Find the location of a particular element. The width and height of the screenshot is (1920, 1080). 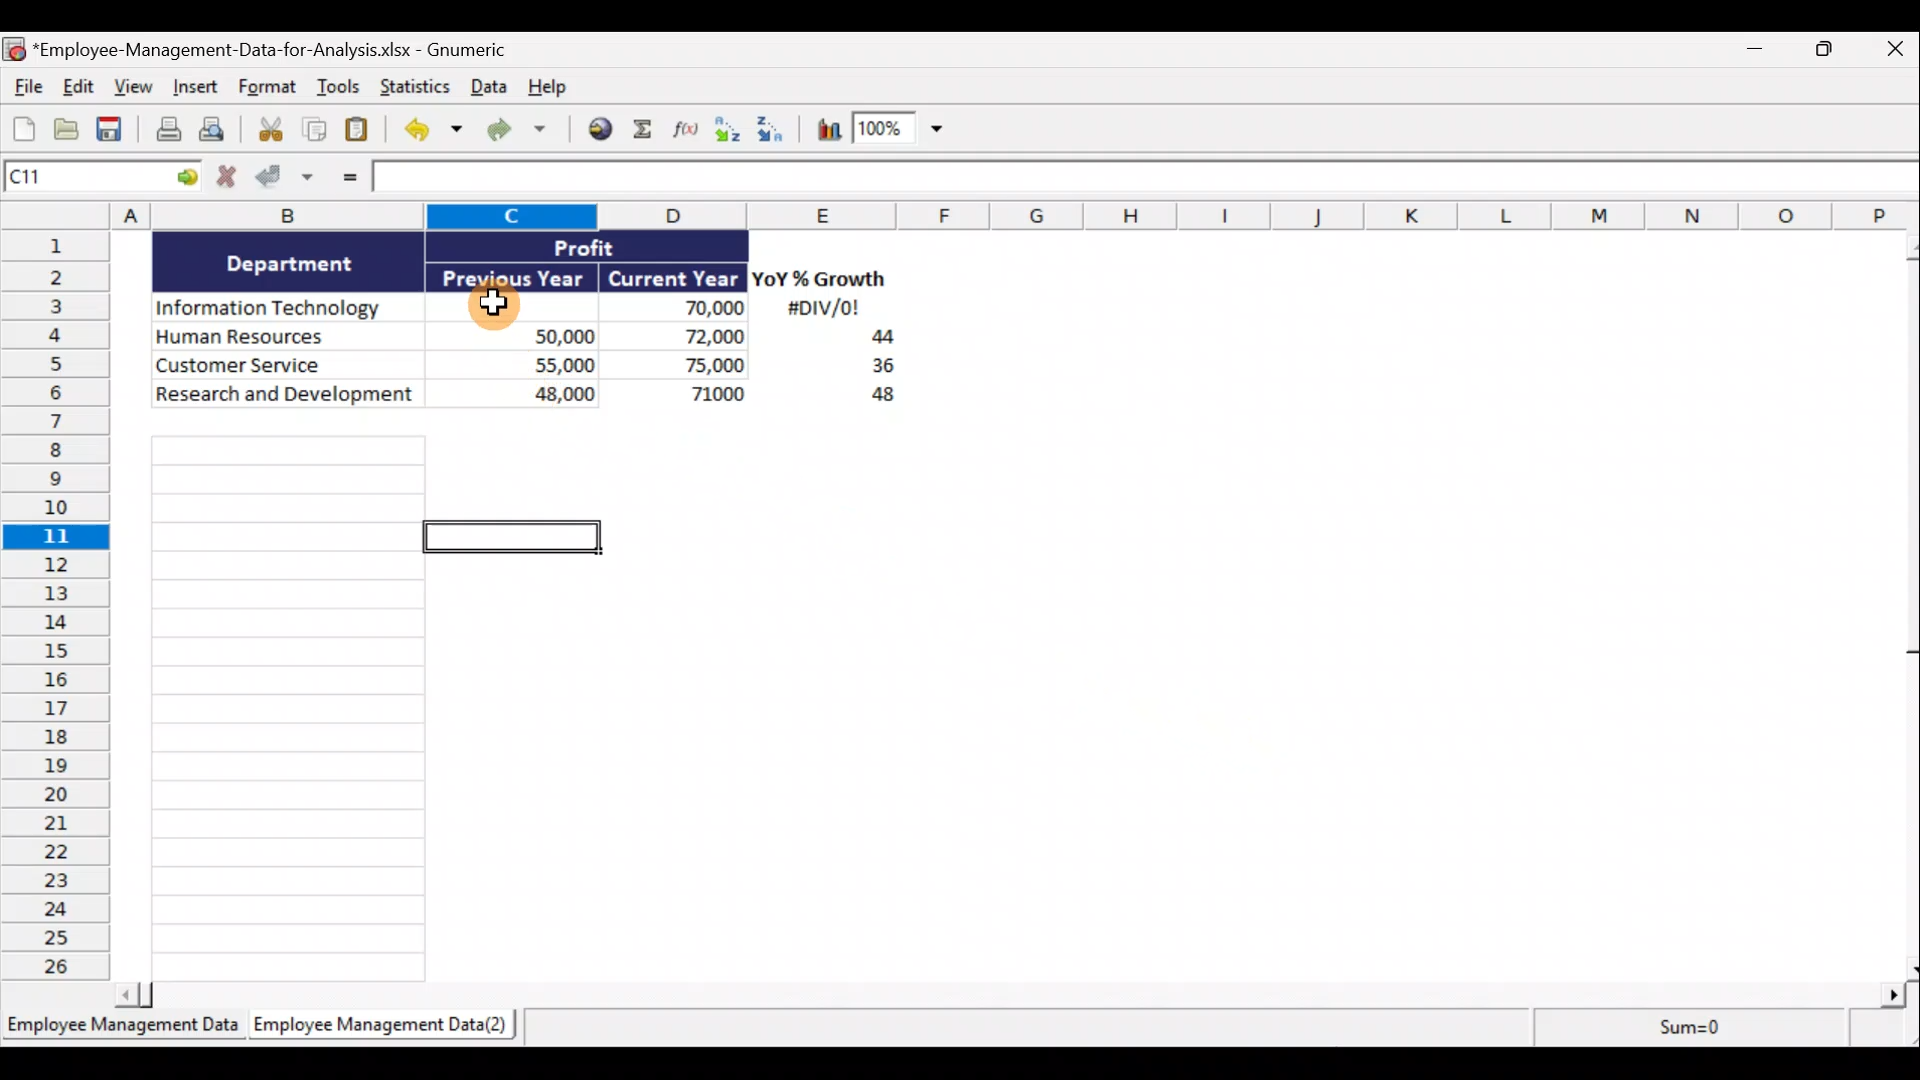

Profit is located at coordinates (617, 246).